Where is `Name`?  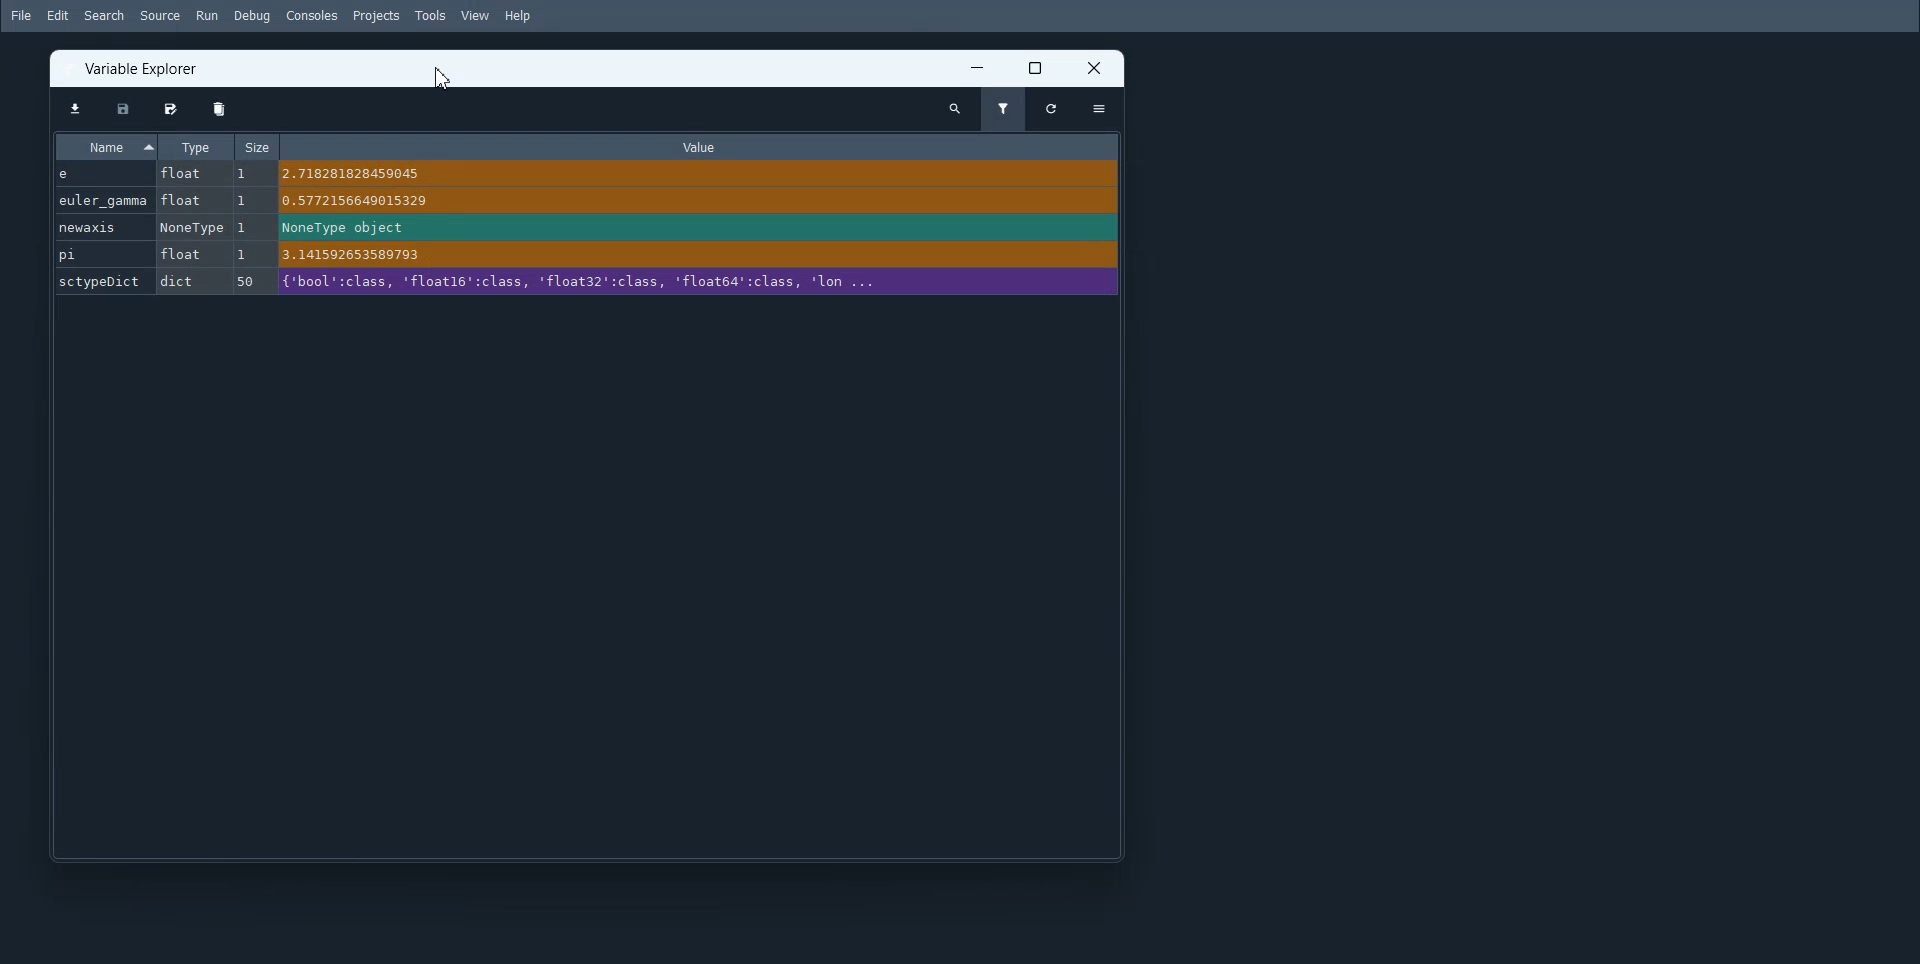
Name is located at coordinates (106, 146).